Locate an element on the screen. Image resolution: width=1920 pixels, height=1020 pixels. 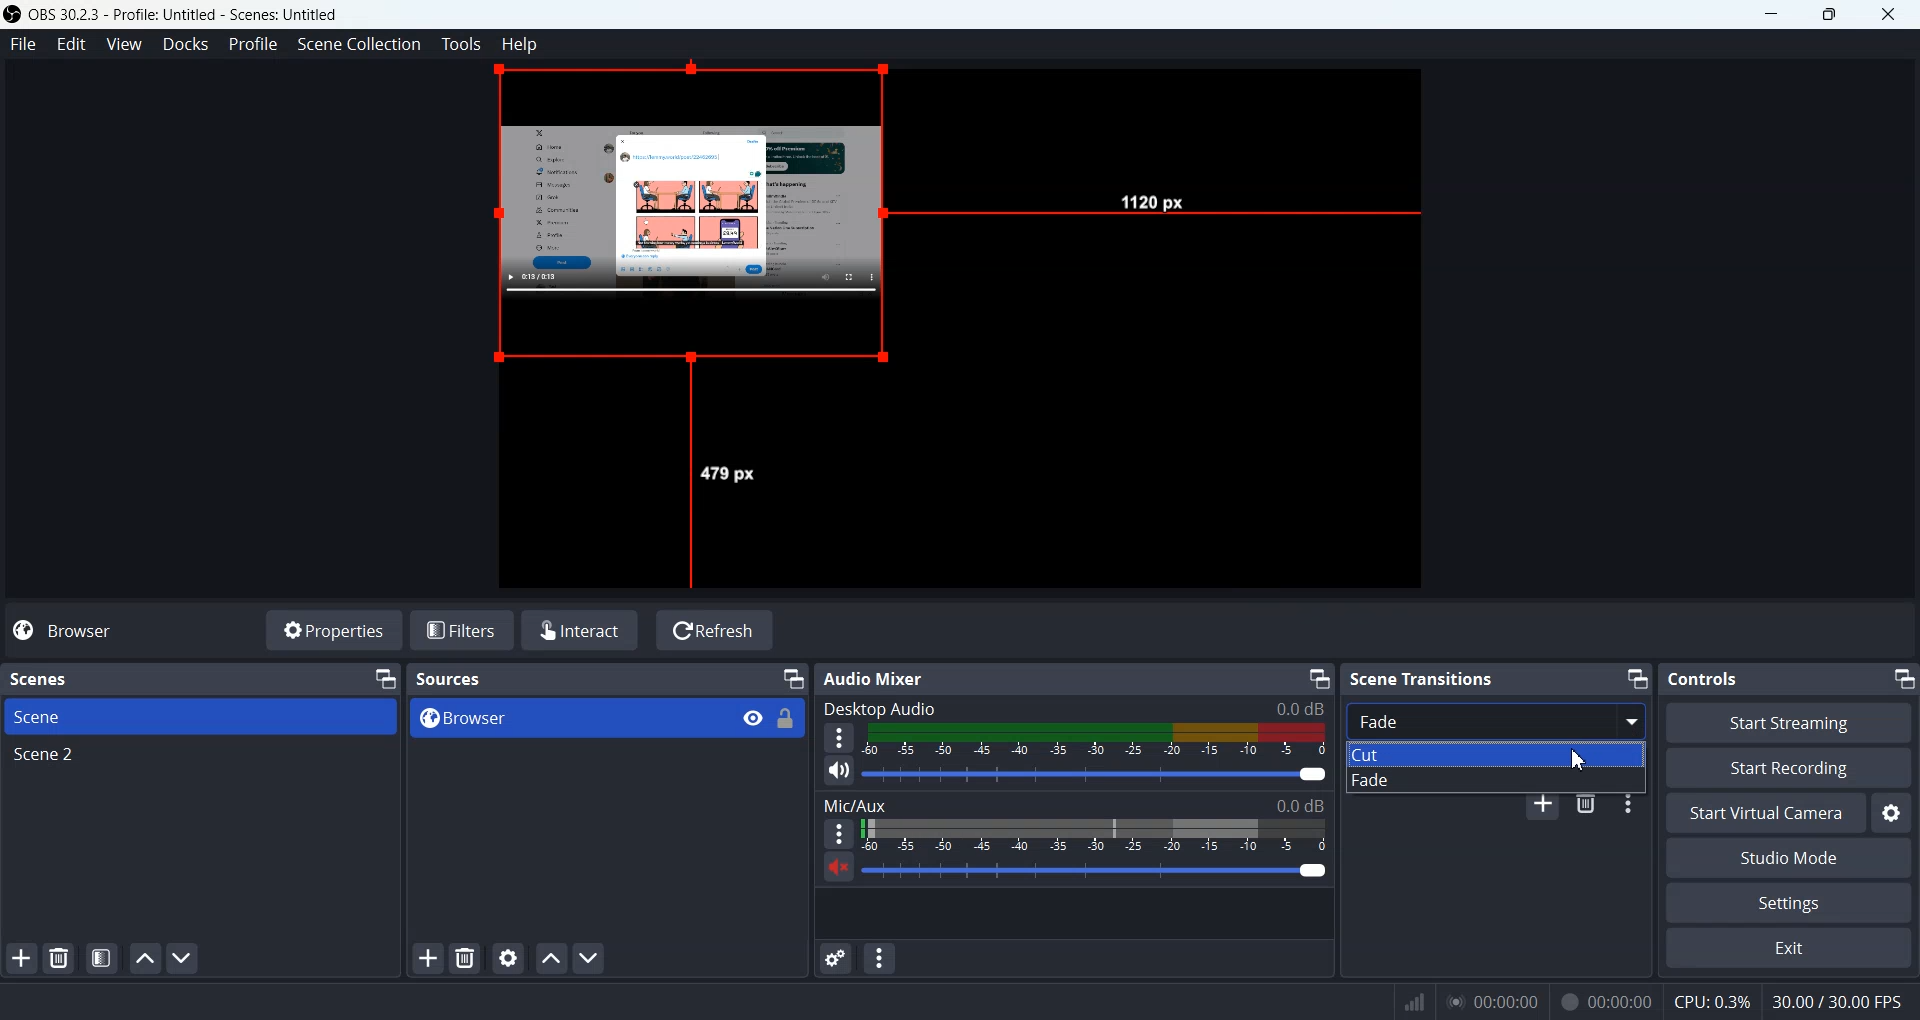
Volume Indicator is located at coordinates (1098, 740).